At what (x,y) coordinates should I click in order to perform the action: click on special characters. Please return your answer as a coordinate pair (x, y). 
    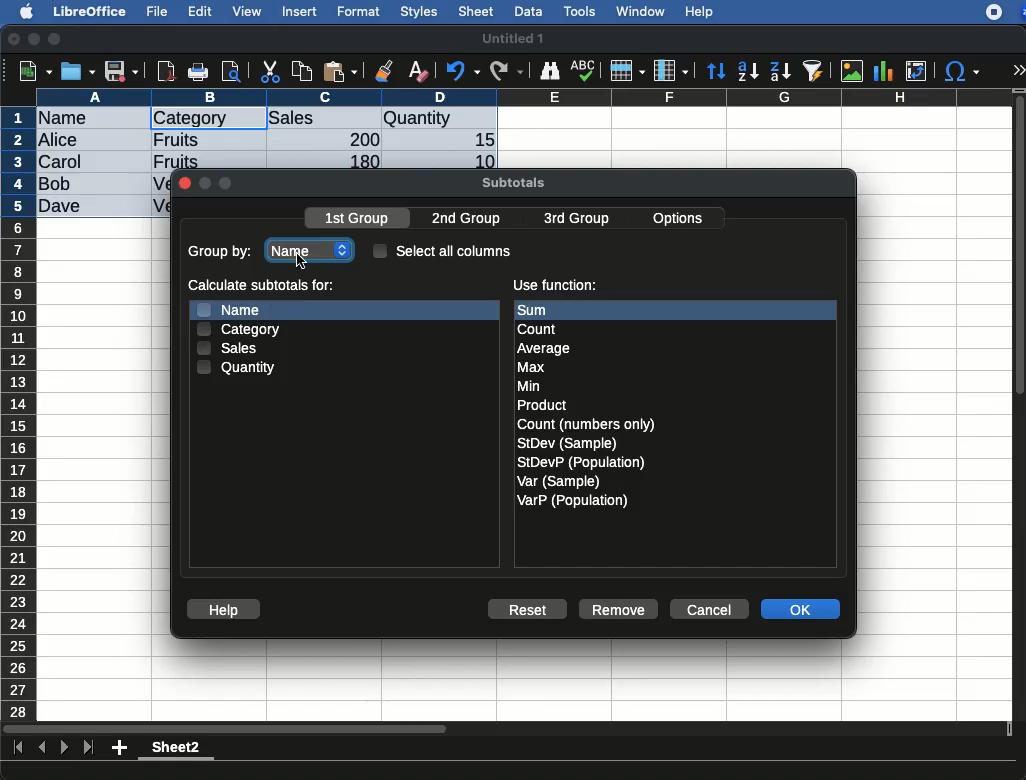
    Looking at the image, I should click on (960, 71).